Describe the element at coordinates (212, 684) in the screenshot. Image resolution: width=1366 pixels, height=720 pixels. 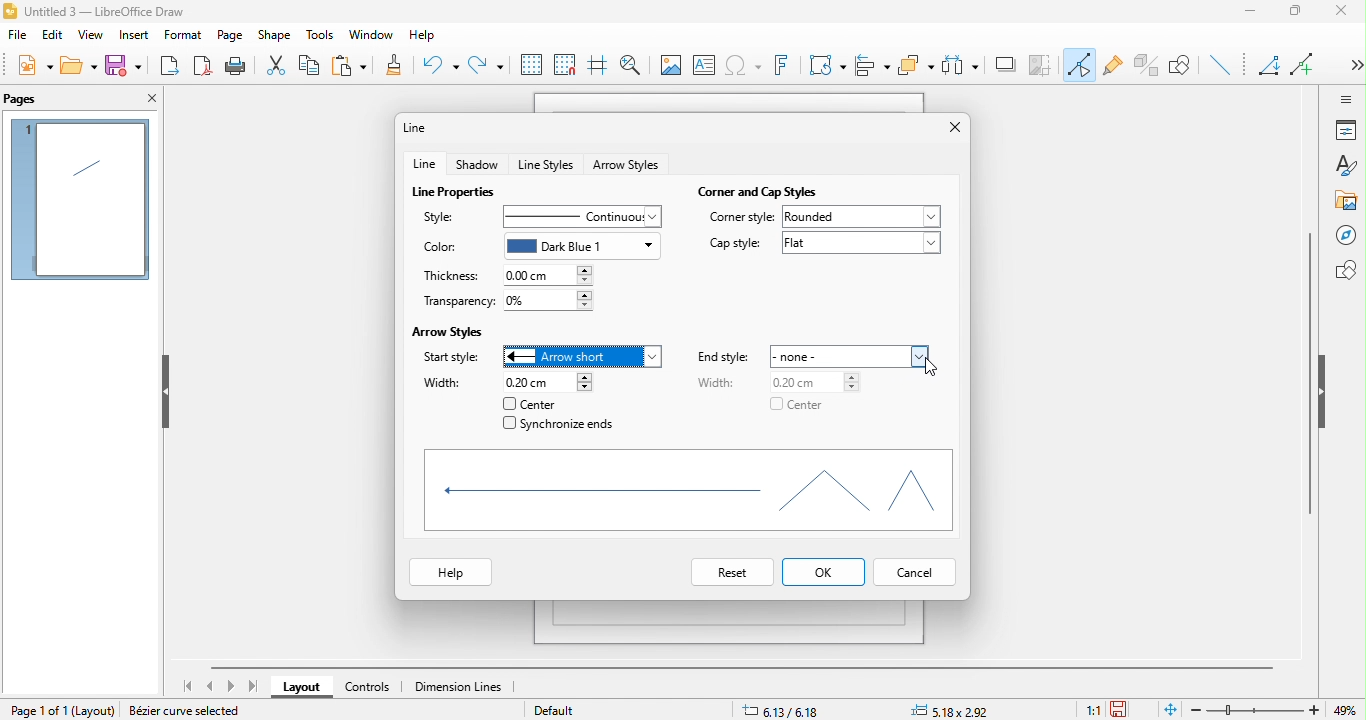
I see `previous page` at that location.